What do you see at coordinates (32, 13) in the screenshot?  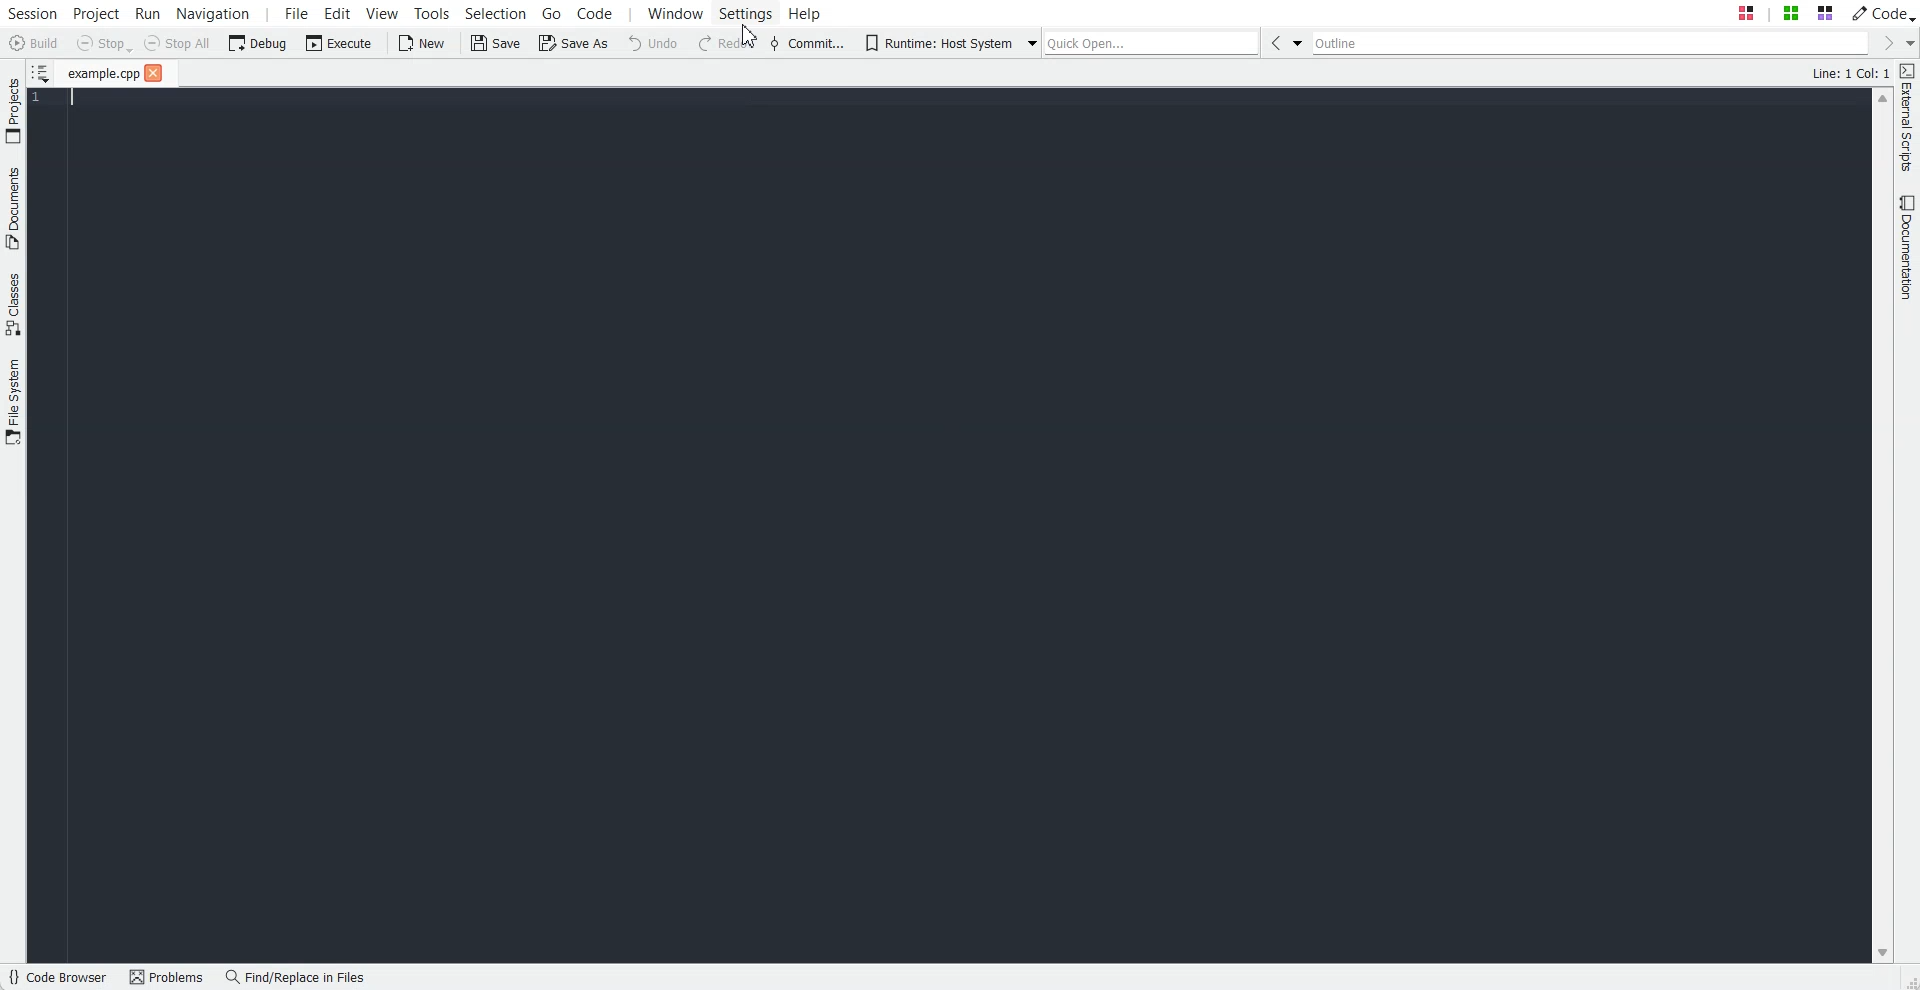 I see `Session` at bounding box center [32, 13].